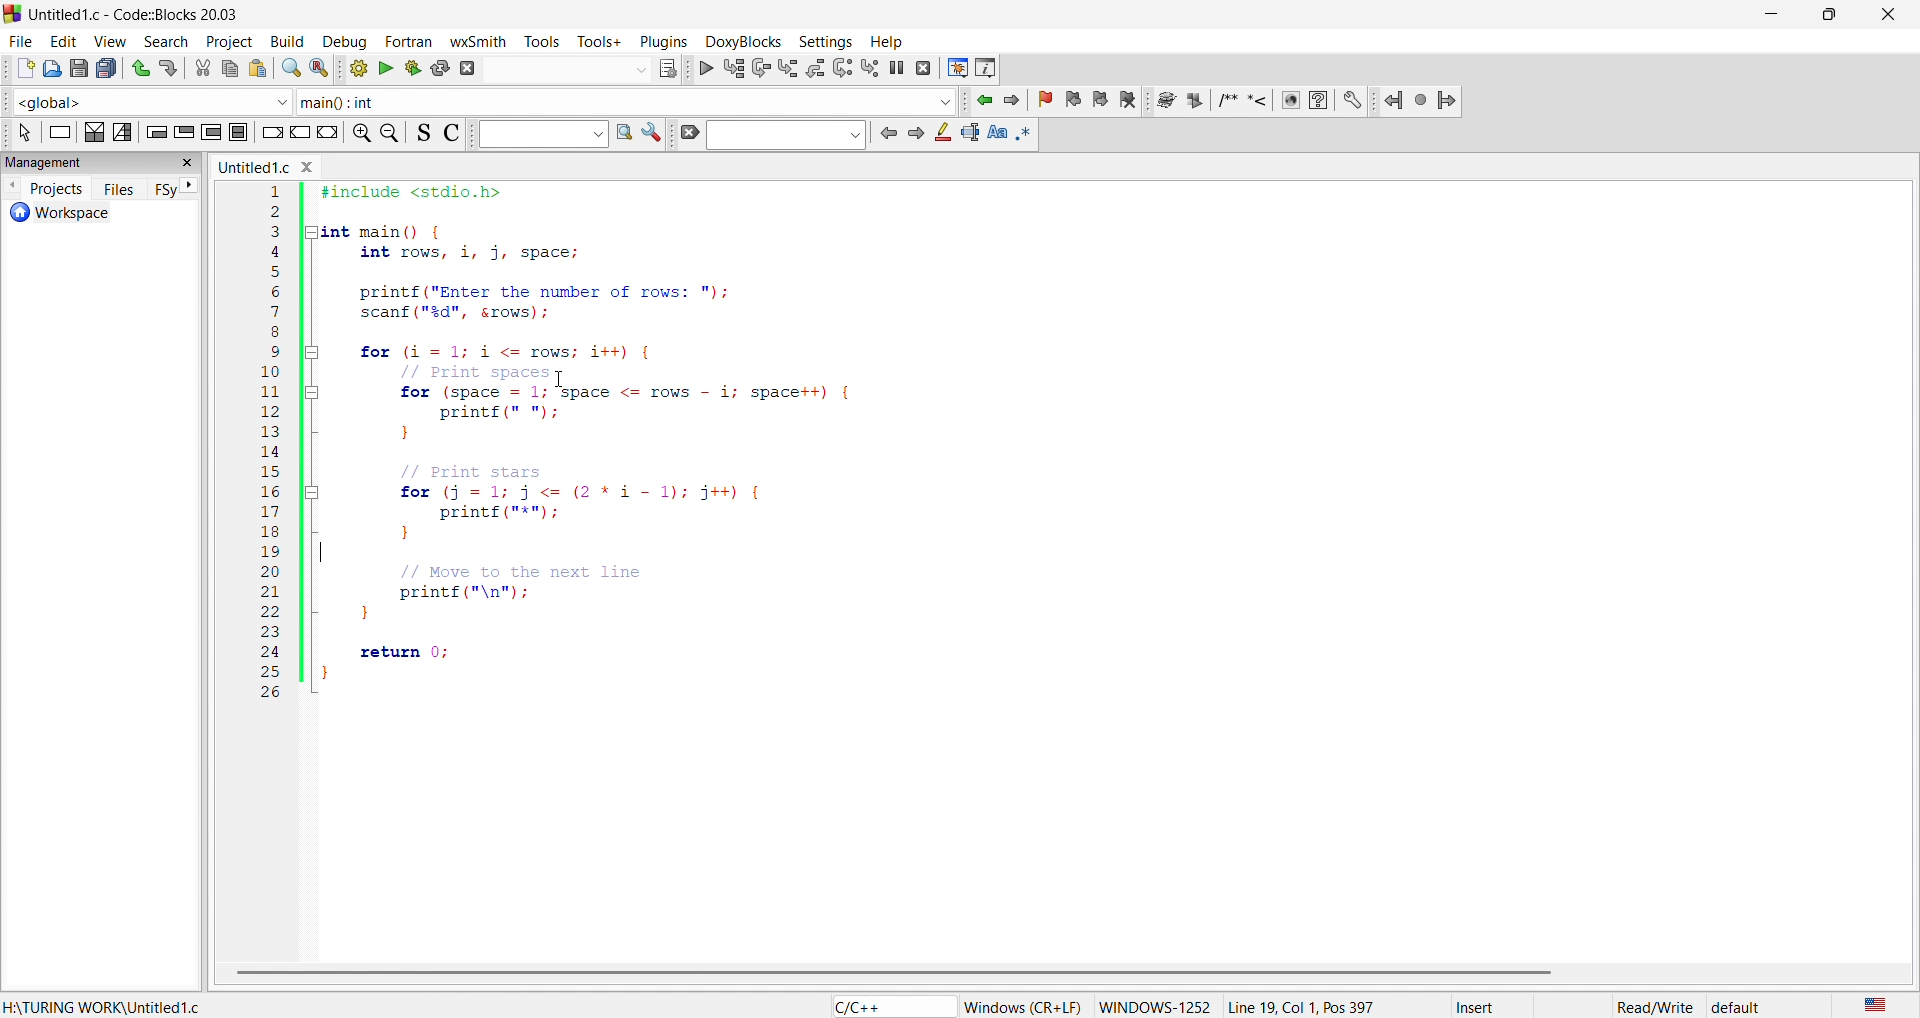  I want to click on insert comment box, so click(1226, 100).